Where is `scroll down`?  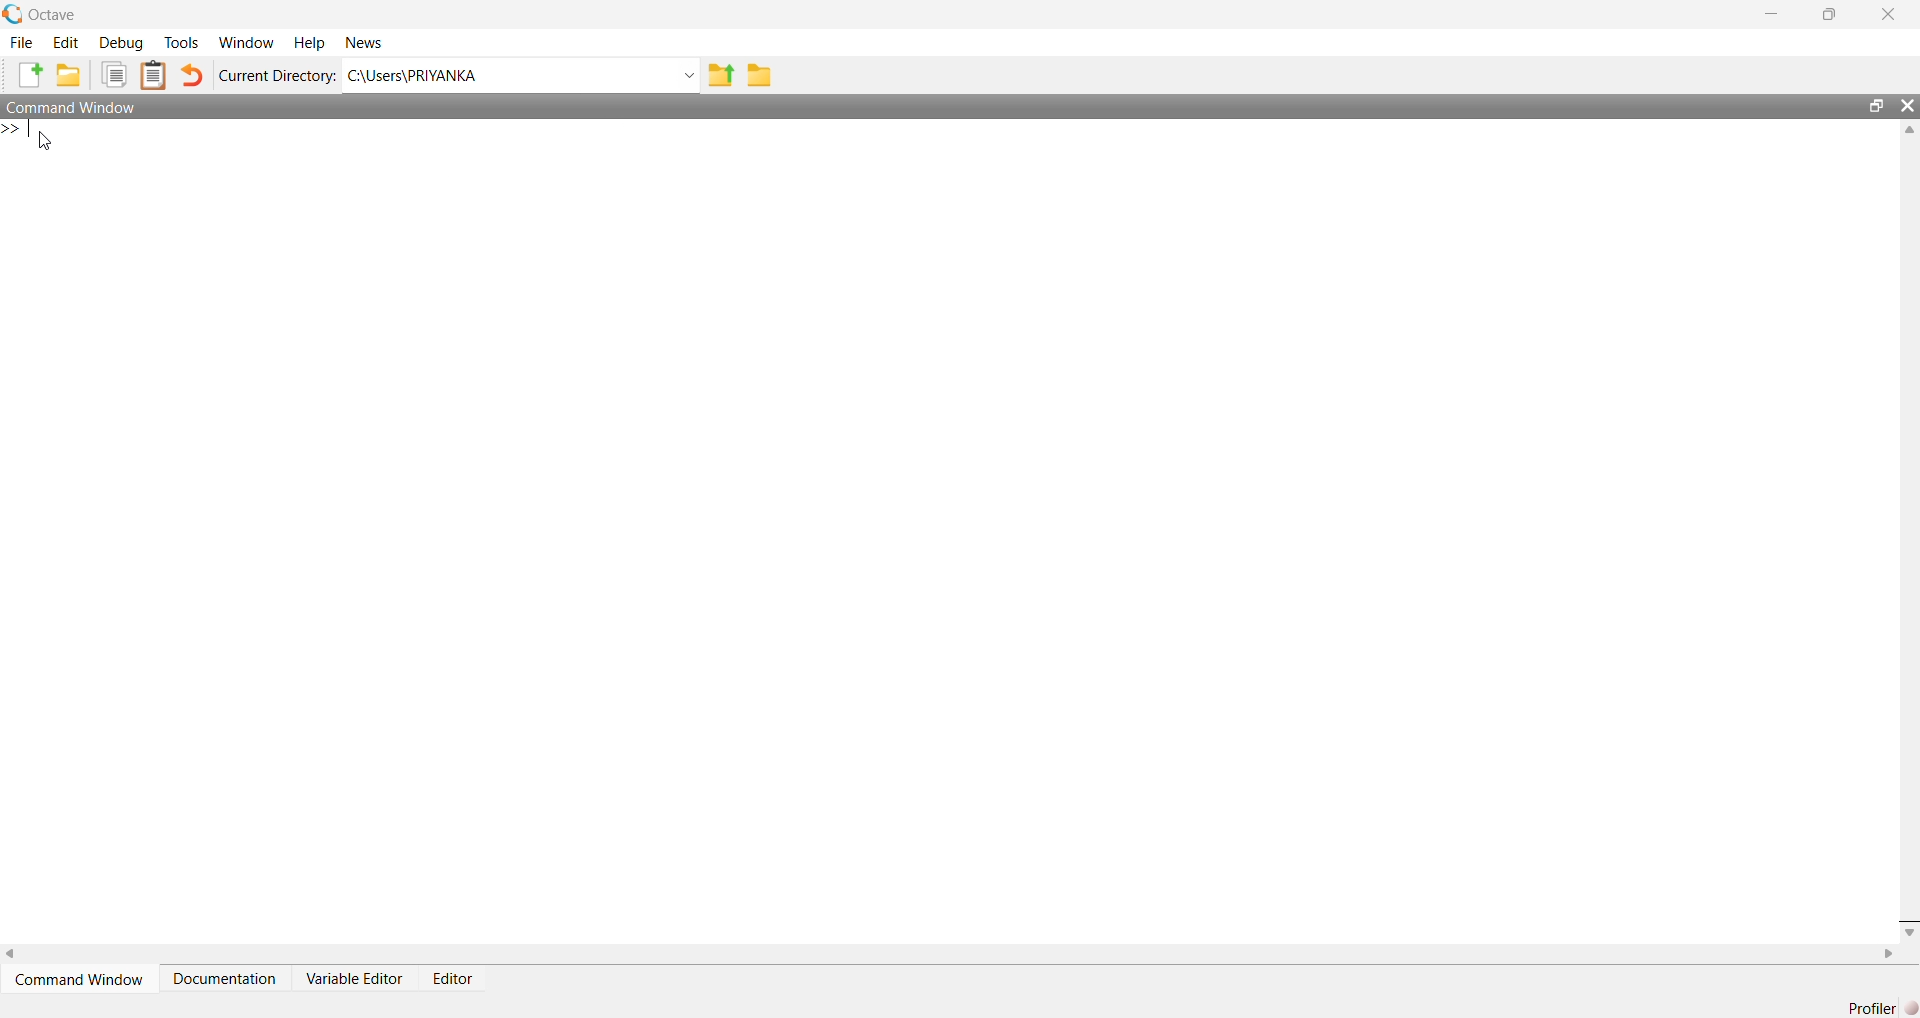
scroll down is located at coordinates (1907, 931).